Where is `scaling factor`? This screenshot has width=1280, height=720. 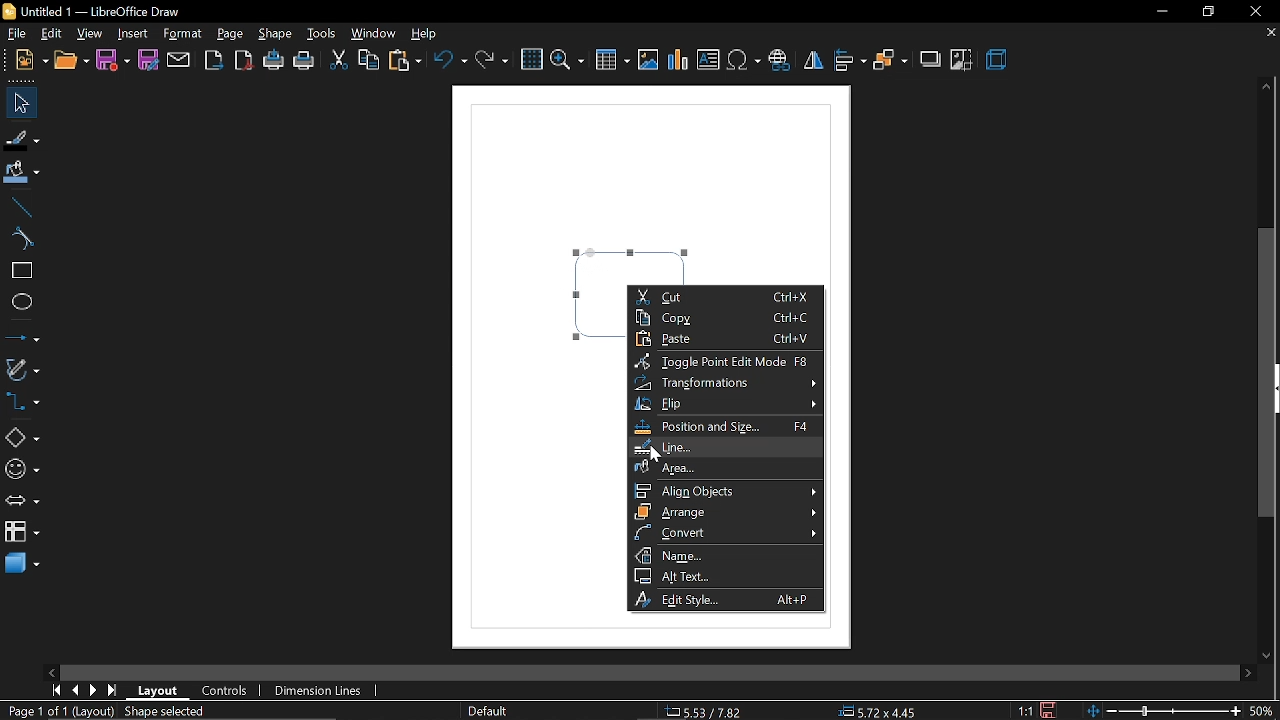 scaling factor is located at coordinates (1026, 710).